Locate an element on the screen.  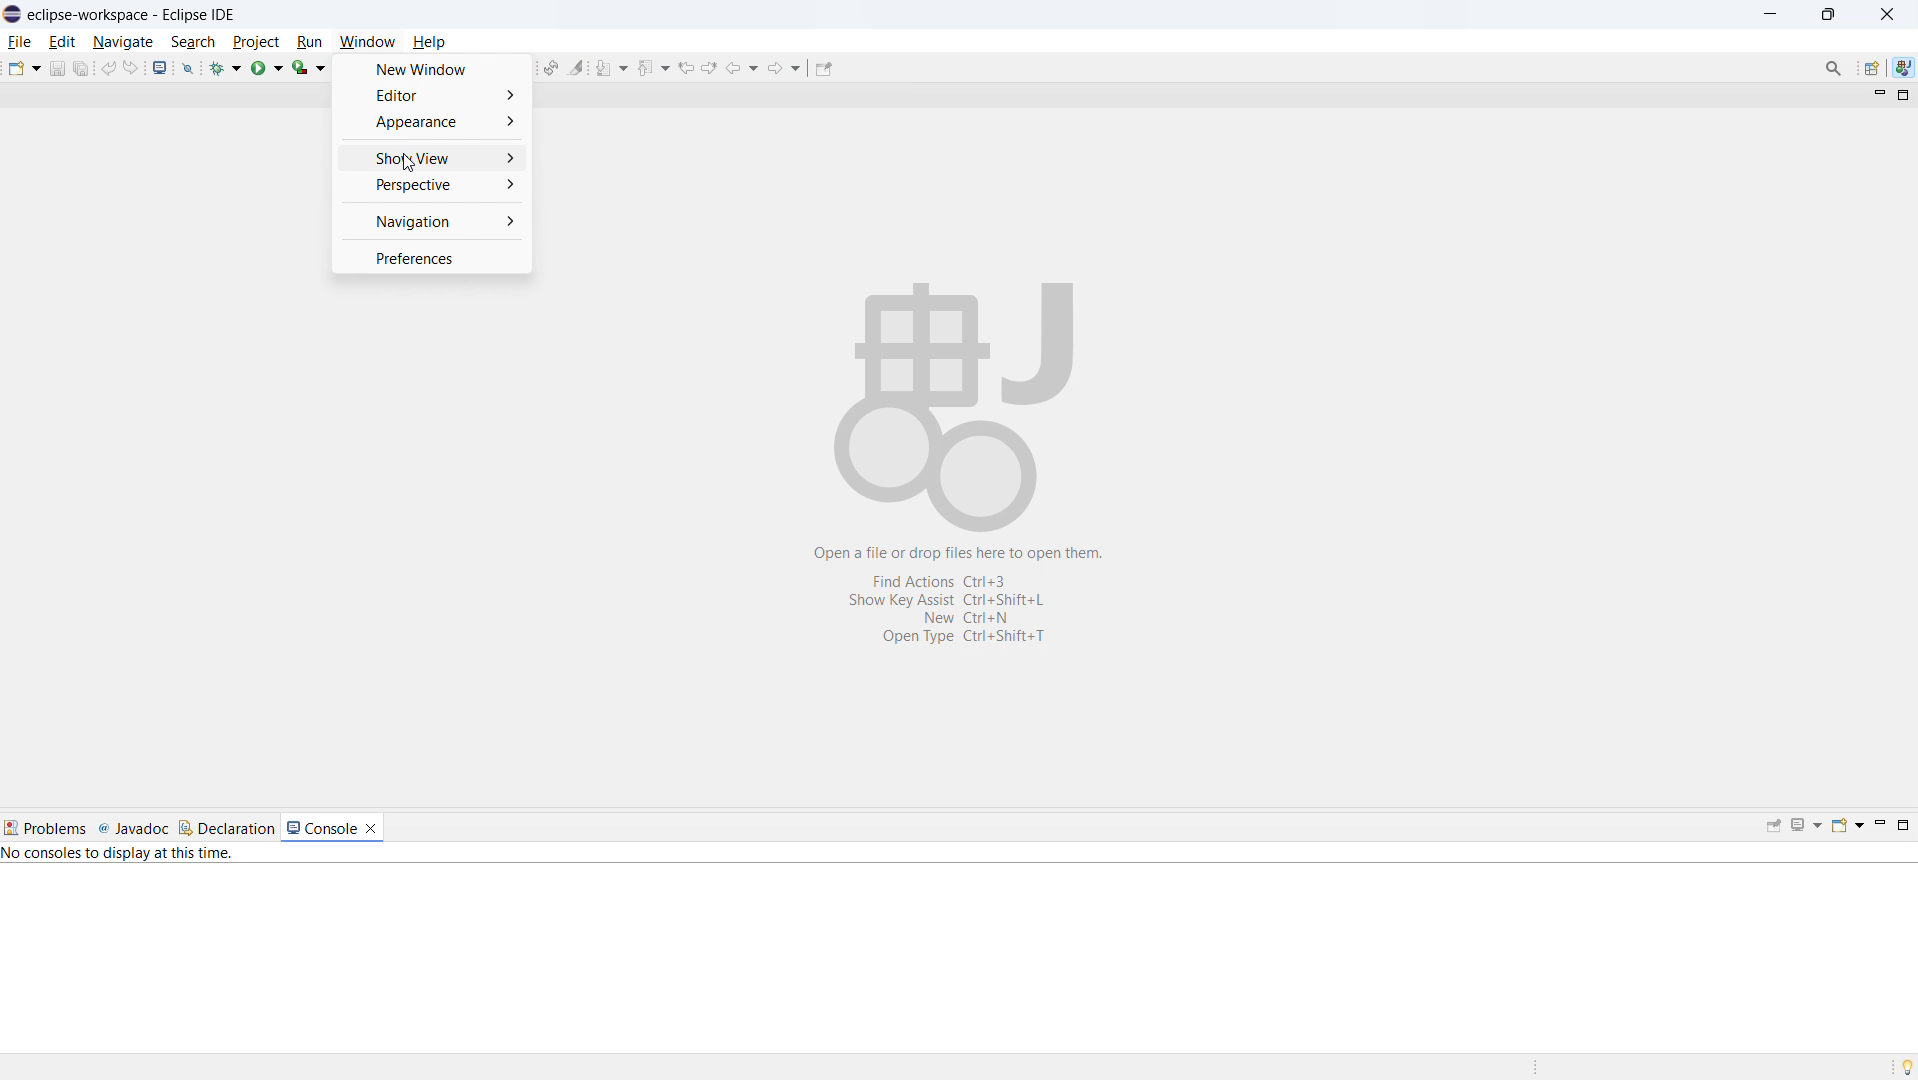
search is located at coordinates (194, 42).